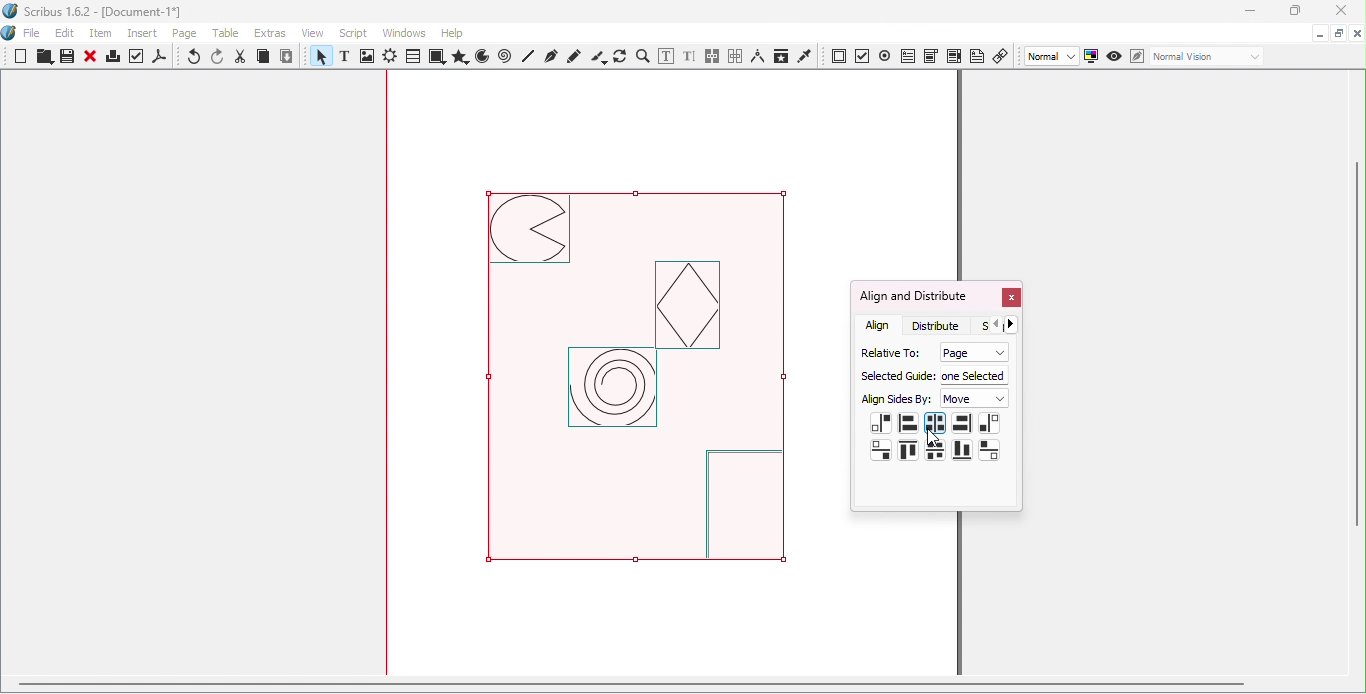 The image size is (1366, 694). What do you see at coordinates (436, 57) in the screenshot?
I see `Shapes` at bounding box center [436, 57].